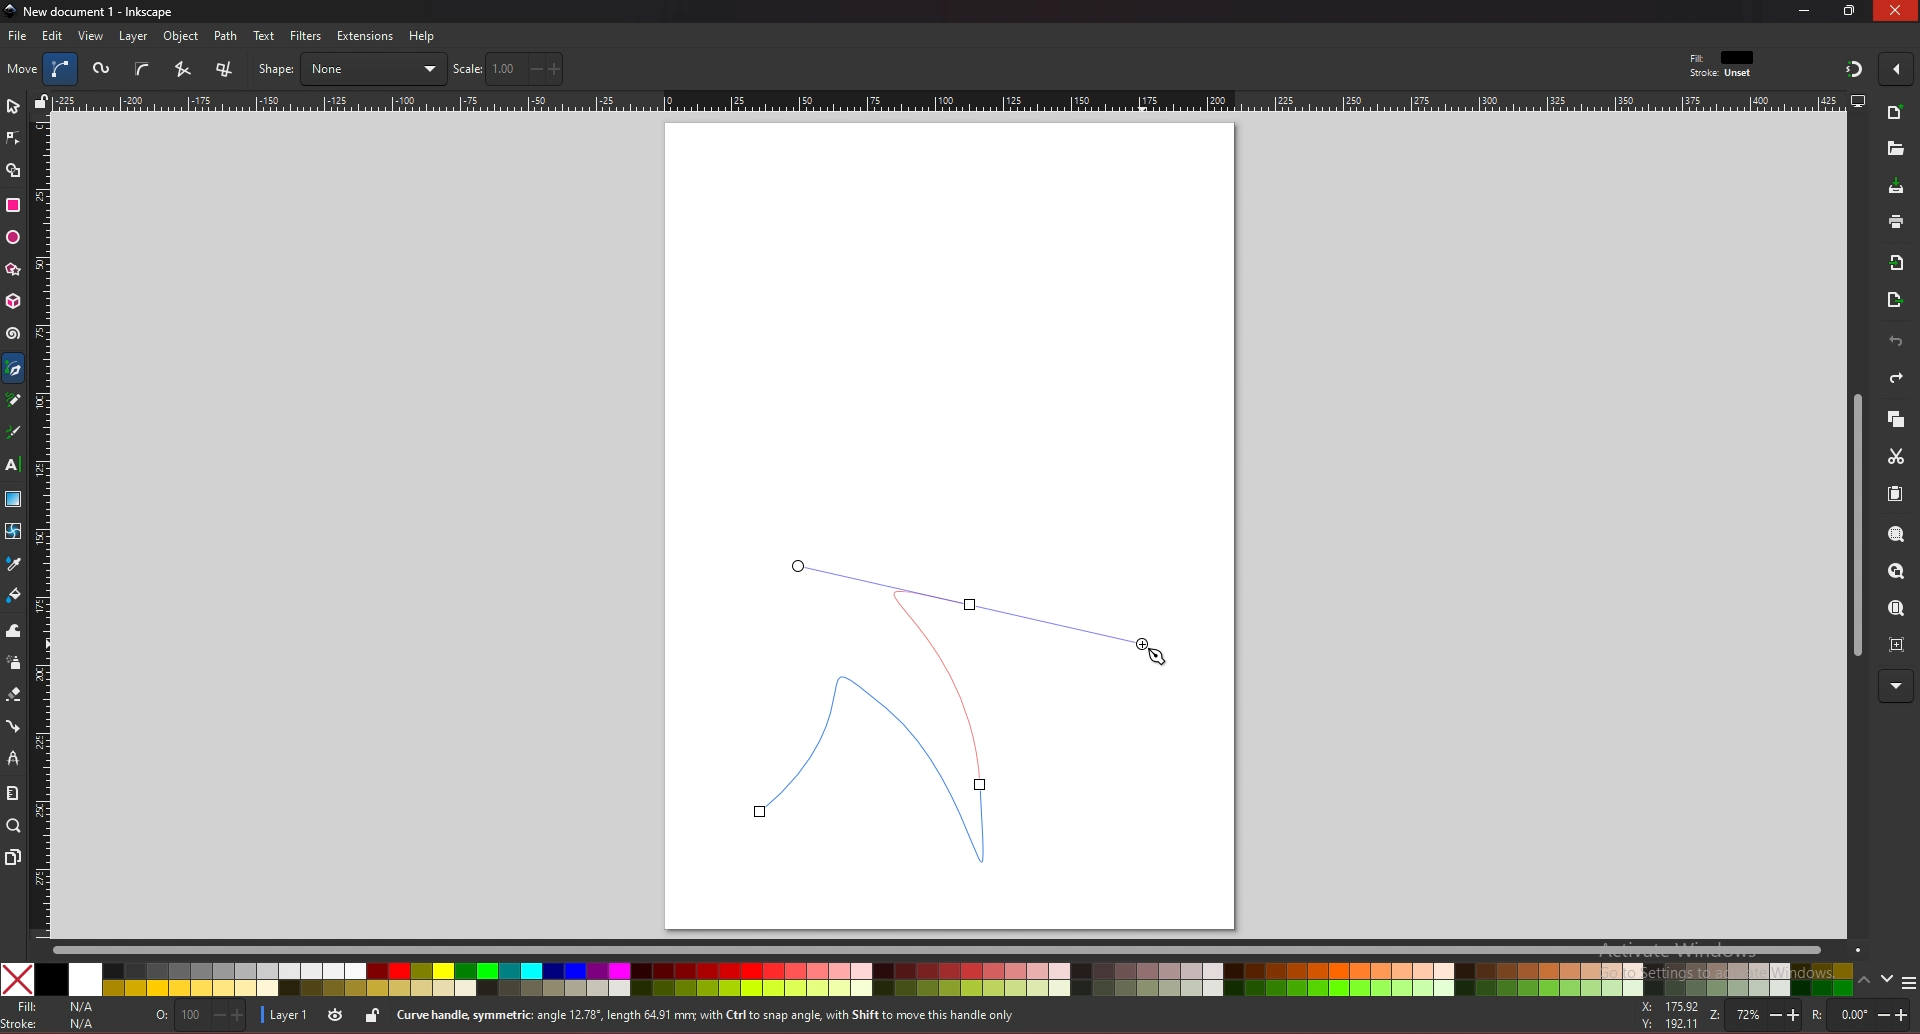 The height and width of the screenshot is (1034, 1920). Describe the element at coordinates (1896, 457) in the screenshot. I see `cut` at that location.